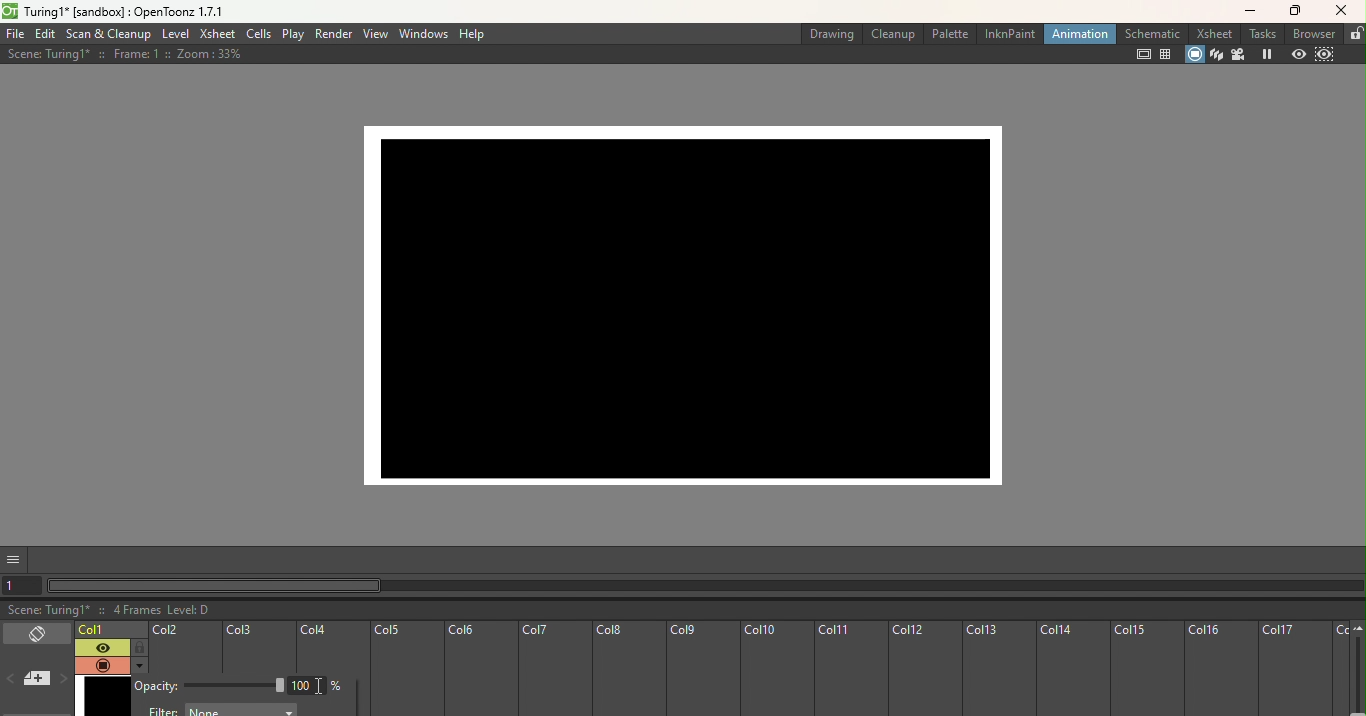  I want to click on Next memo, so click(61, 680).